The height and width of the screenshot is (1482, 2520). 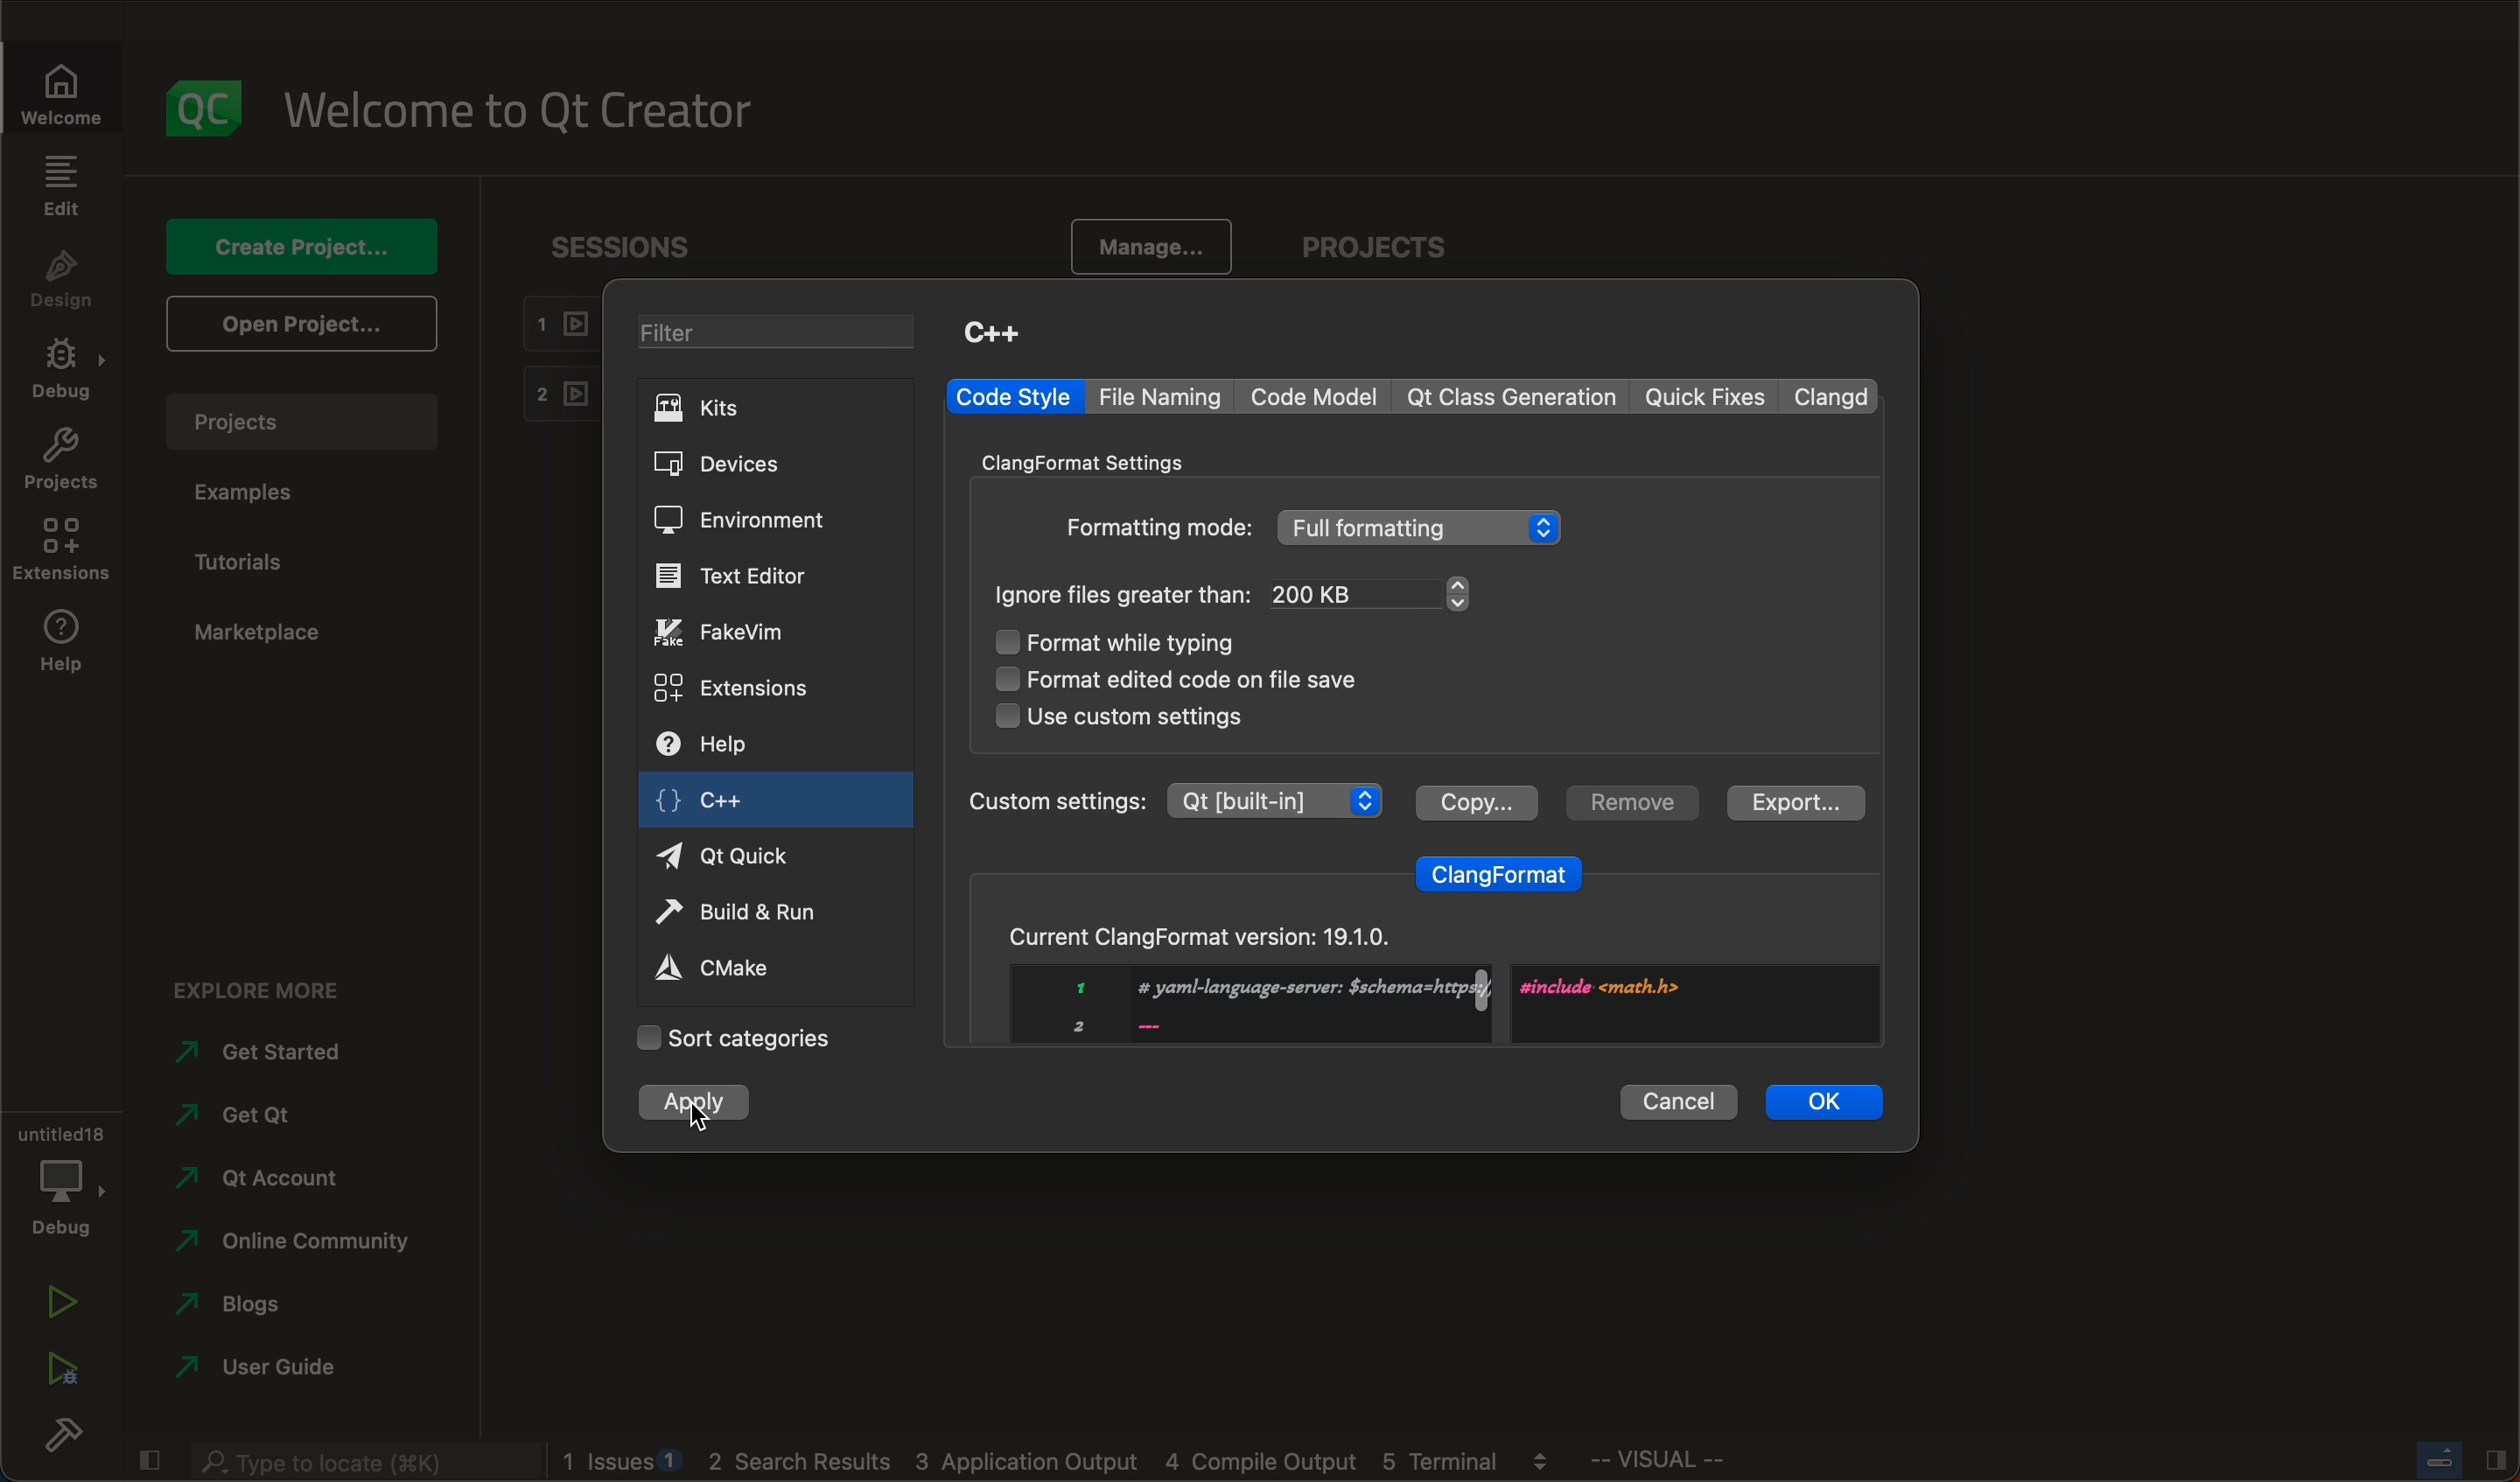 What do you see at coordinates (1146, 644) in the screenshot?
I see `typing format` at bounding box center [1146, 644].